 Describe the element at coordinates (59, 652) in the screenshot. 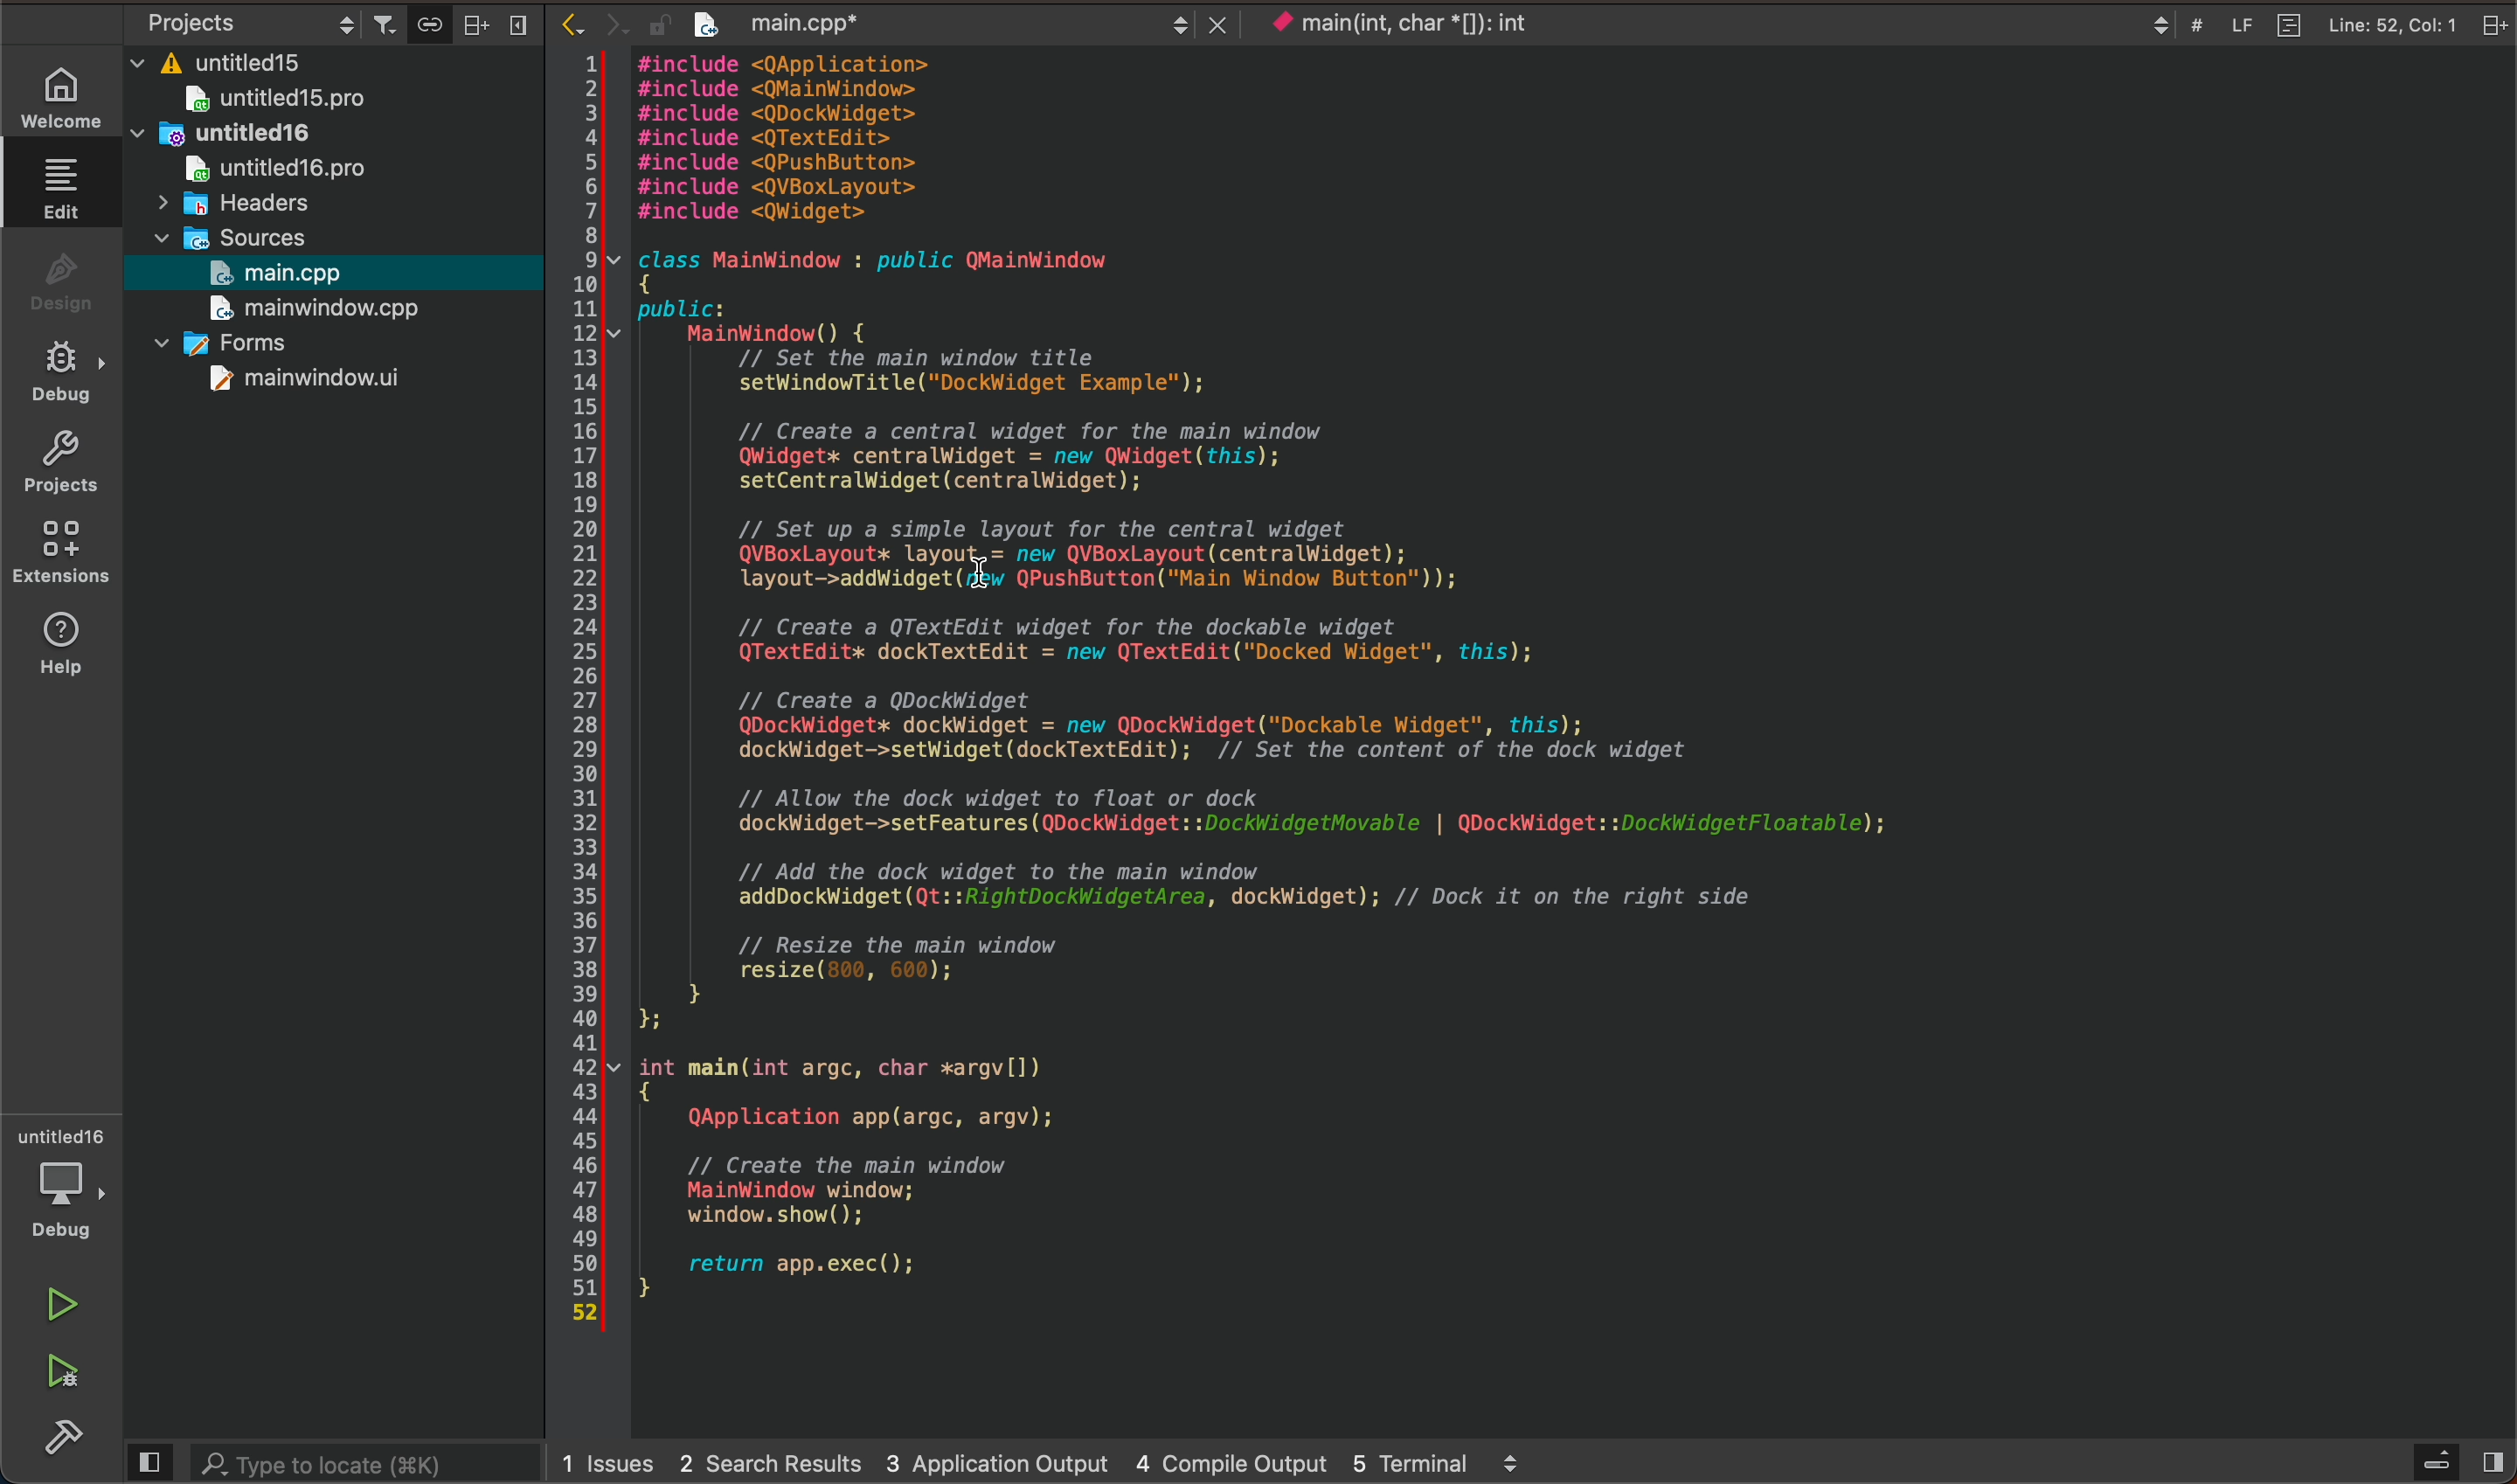

I see `help` at that location.